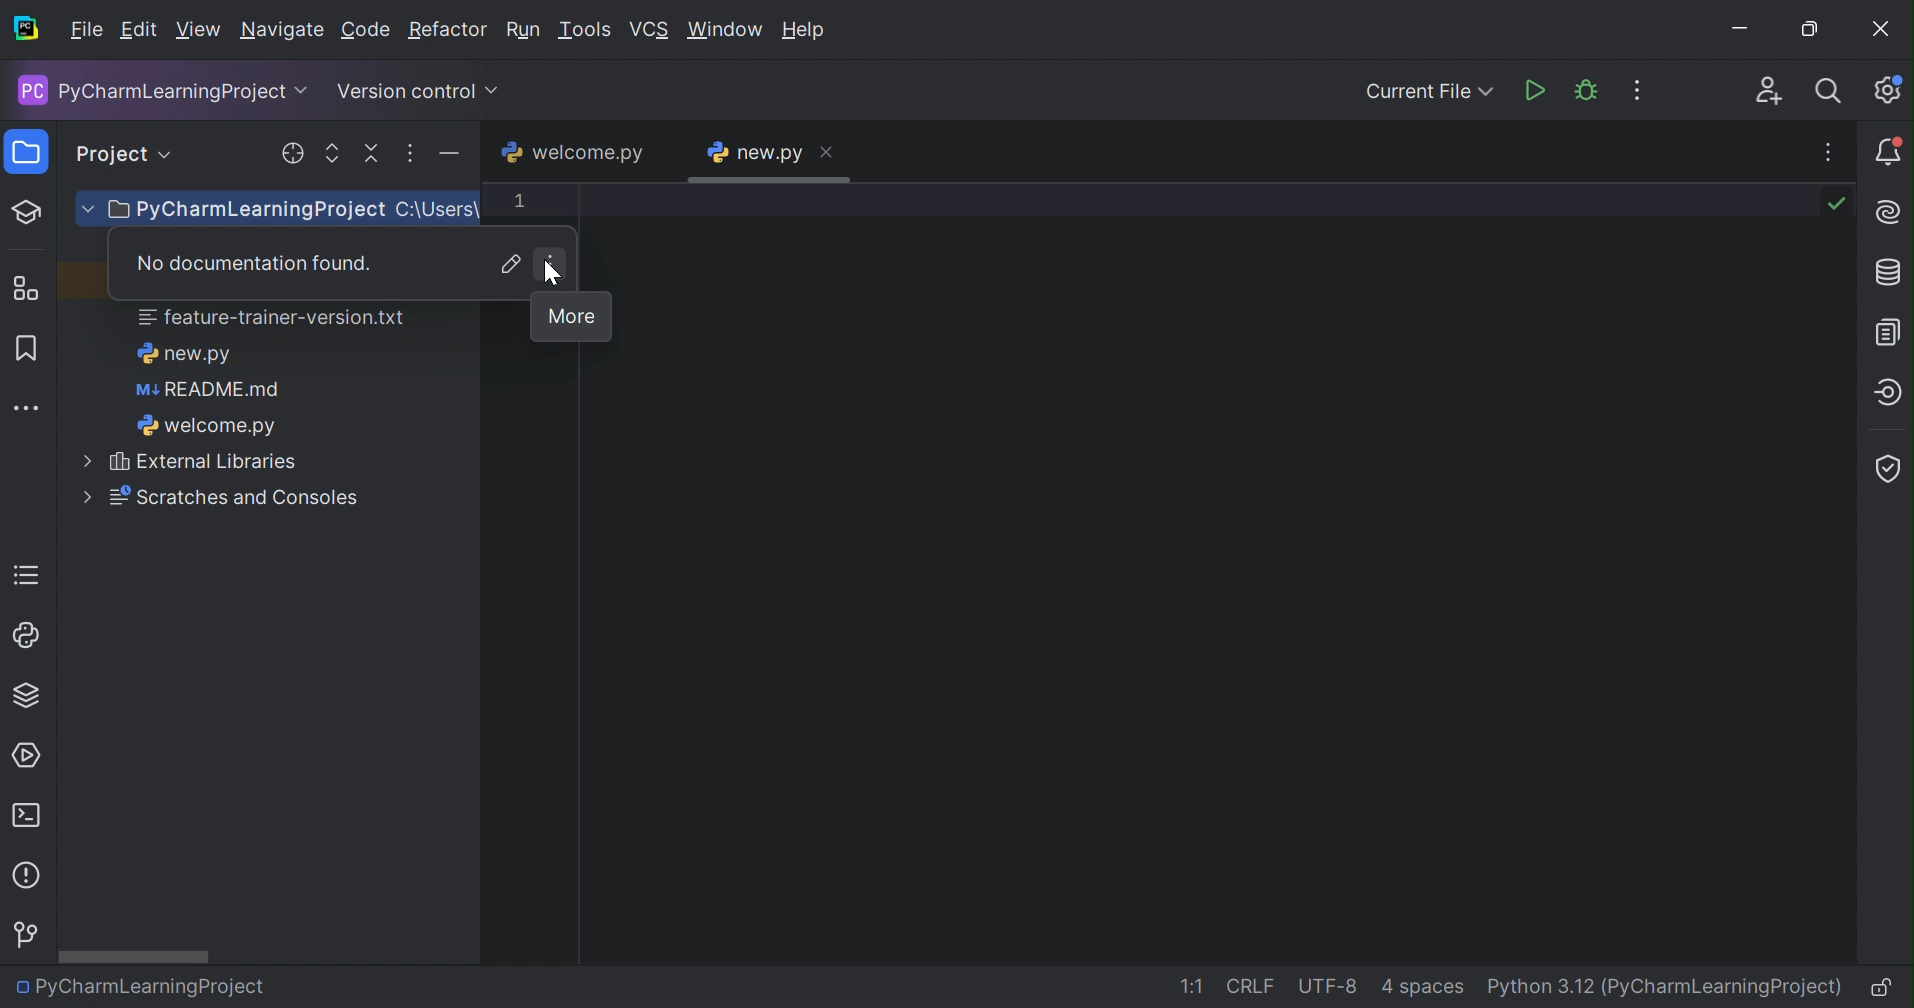 The height and width of the screenshot is (1008, 1914). What do you see at coordinates (229, 211) in the screenshot?
I see `PyCharmLearningProject` at bounding box center [229, 211].